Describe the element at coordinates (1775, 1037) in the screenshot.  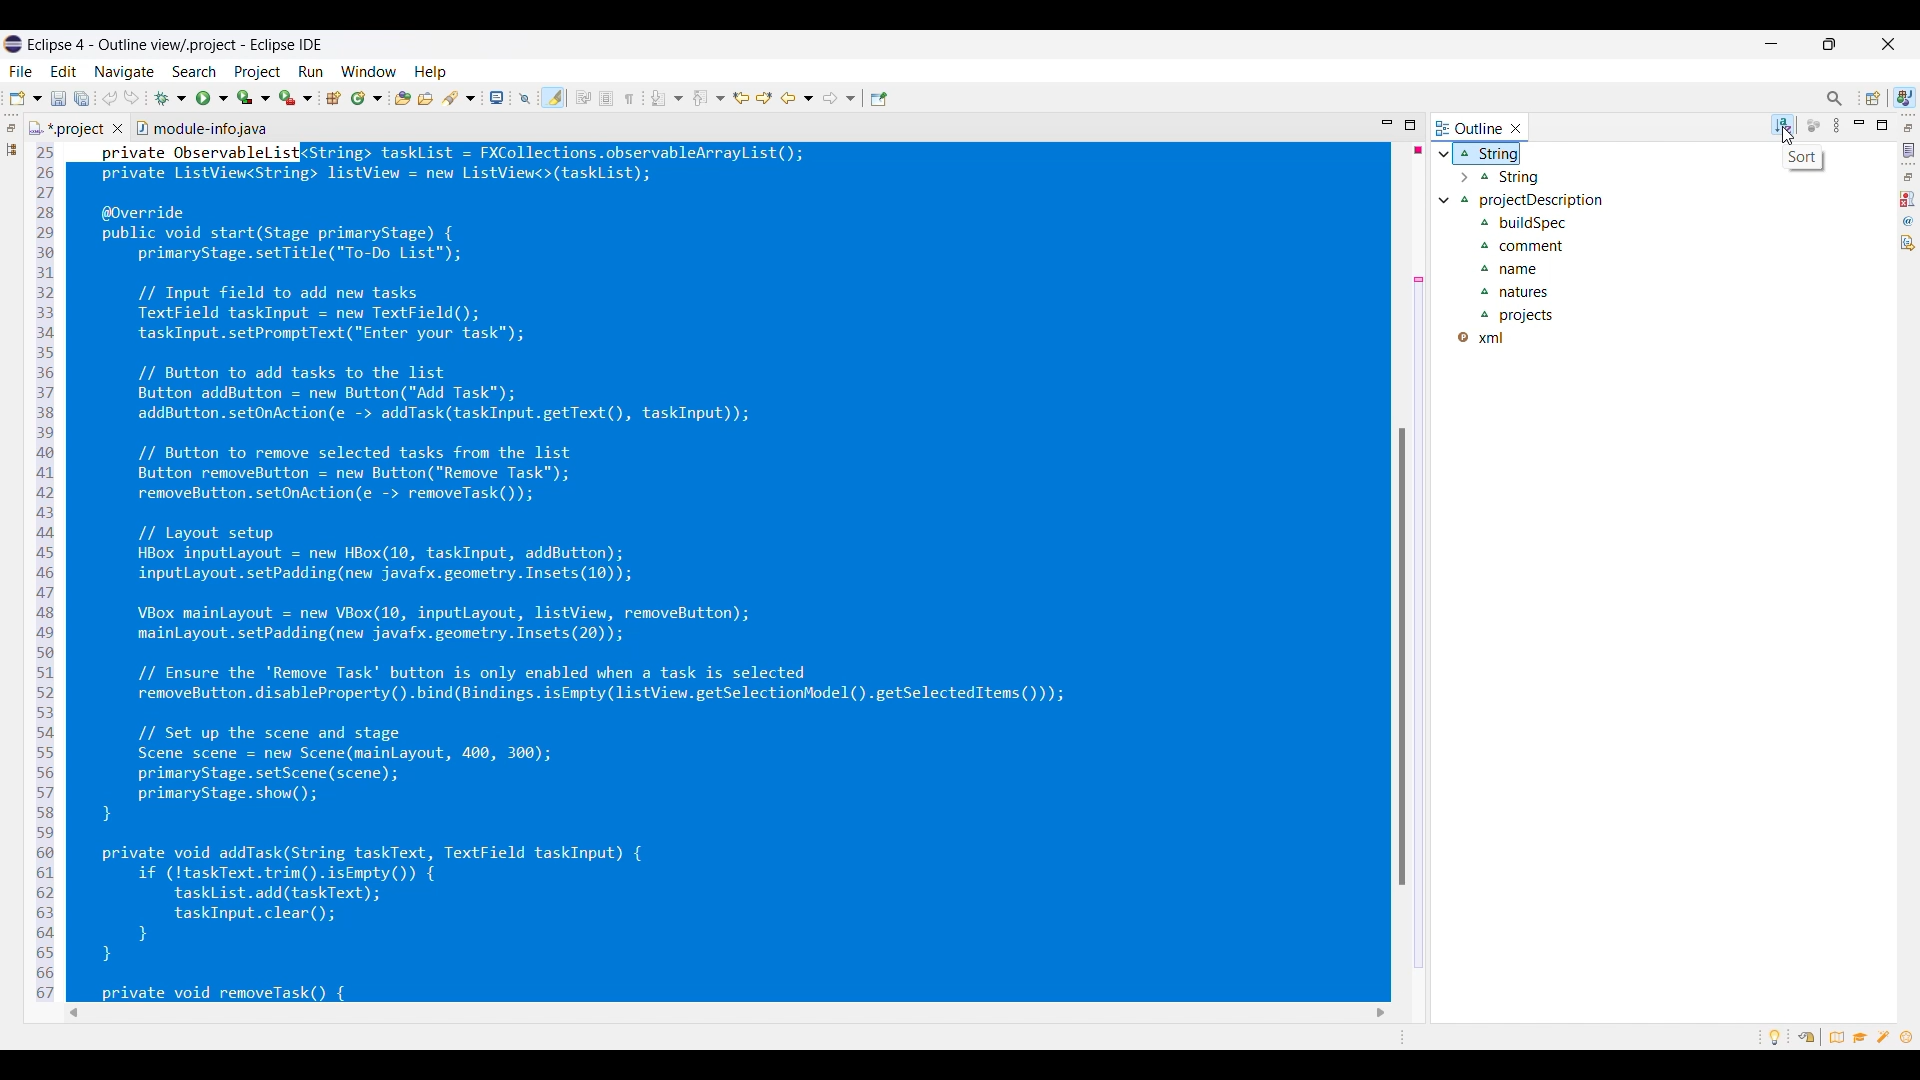
I see `Tip of the day` at that location.